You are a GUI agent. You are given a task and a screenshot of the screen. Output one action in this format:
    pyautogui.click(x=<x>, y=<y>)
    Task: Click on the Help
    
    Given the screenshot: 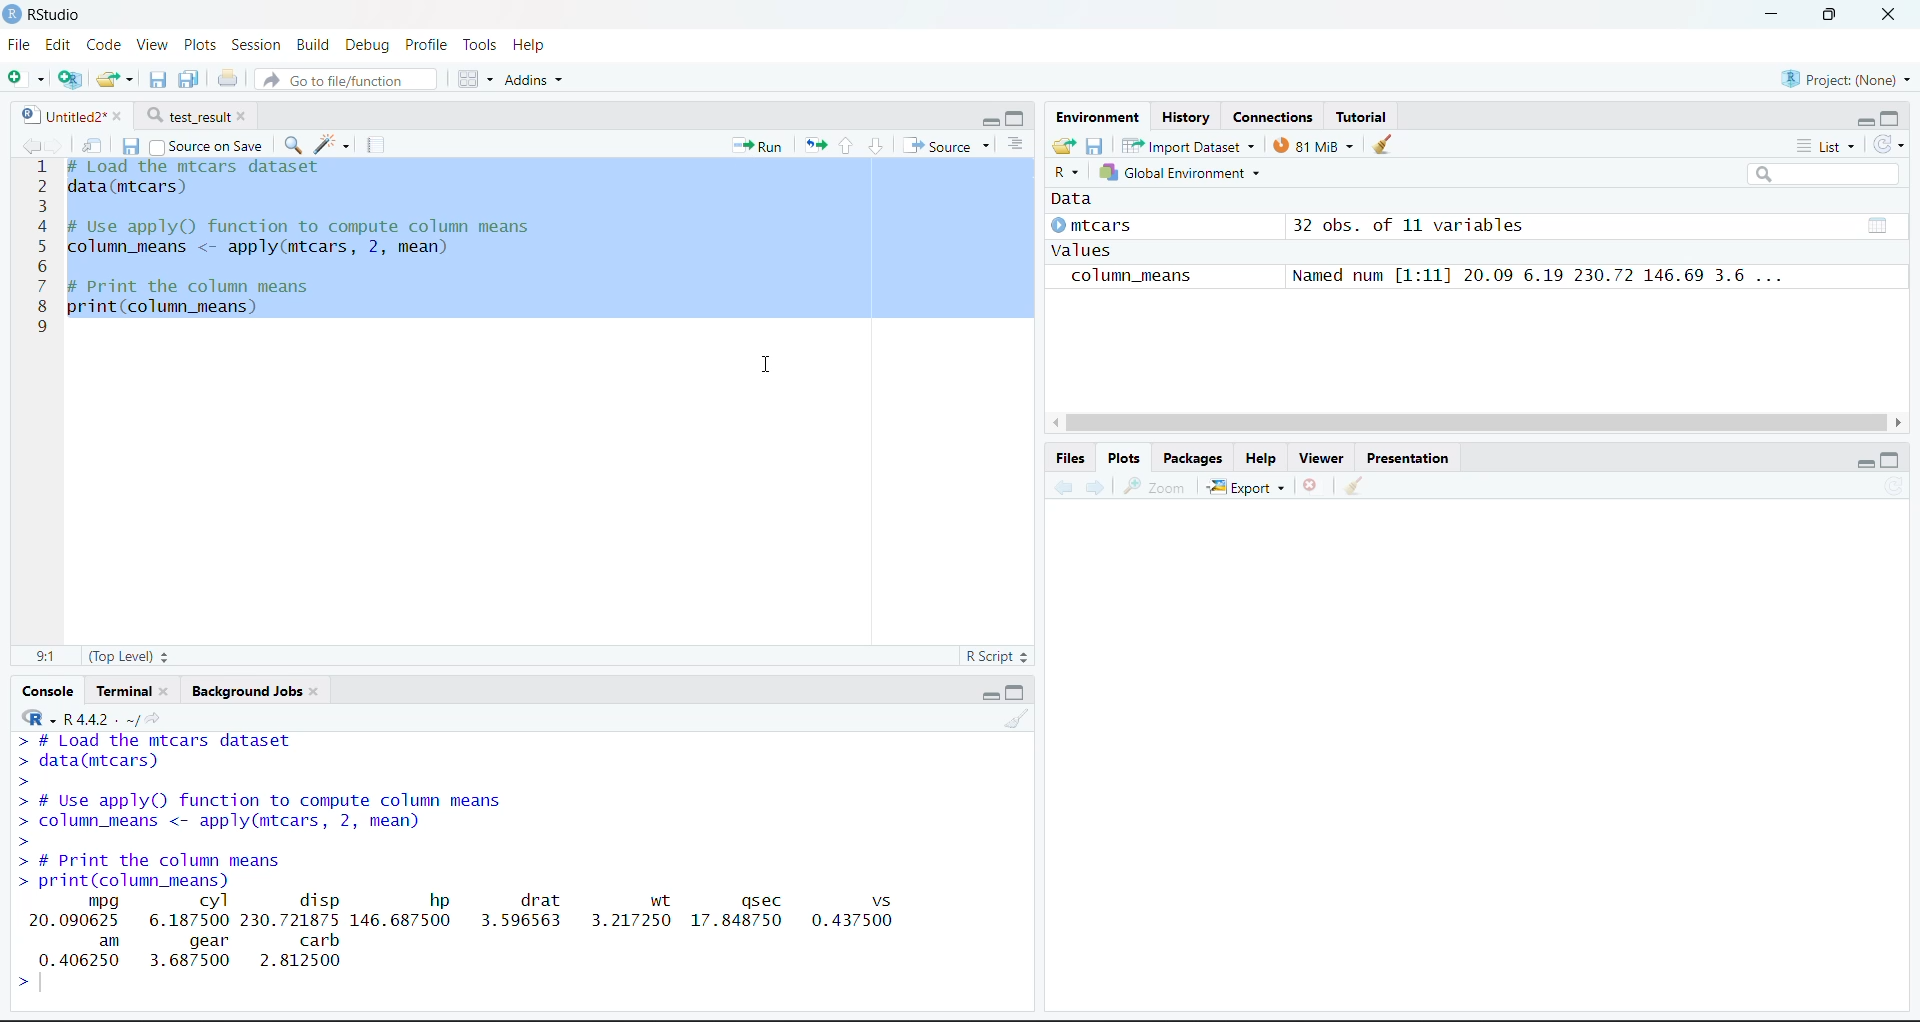 What is the action you would take?
    pyautogui.click(x=536, y=45)
    